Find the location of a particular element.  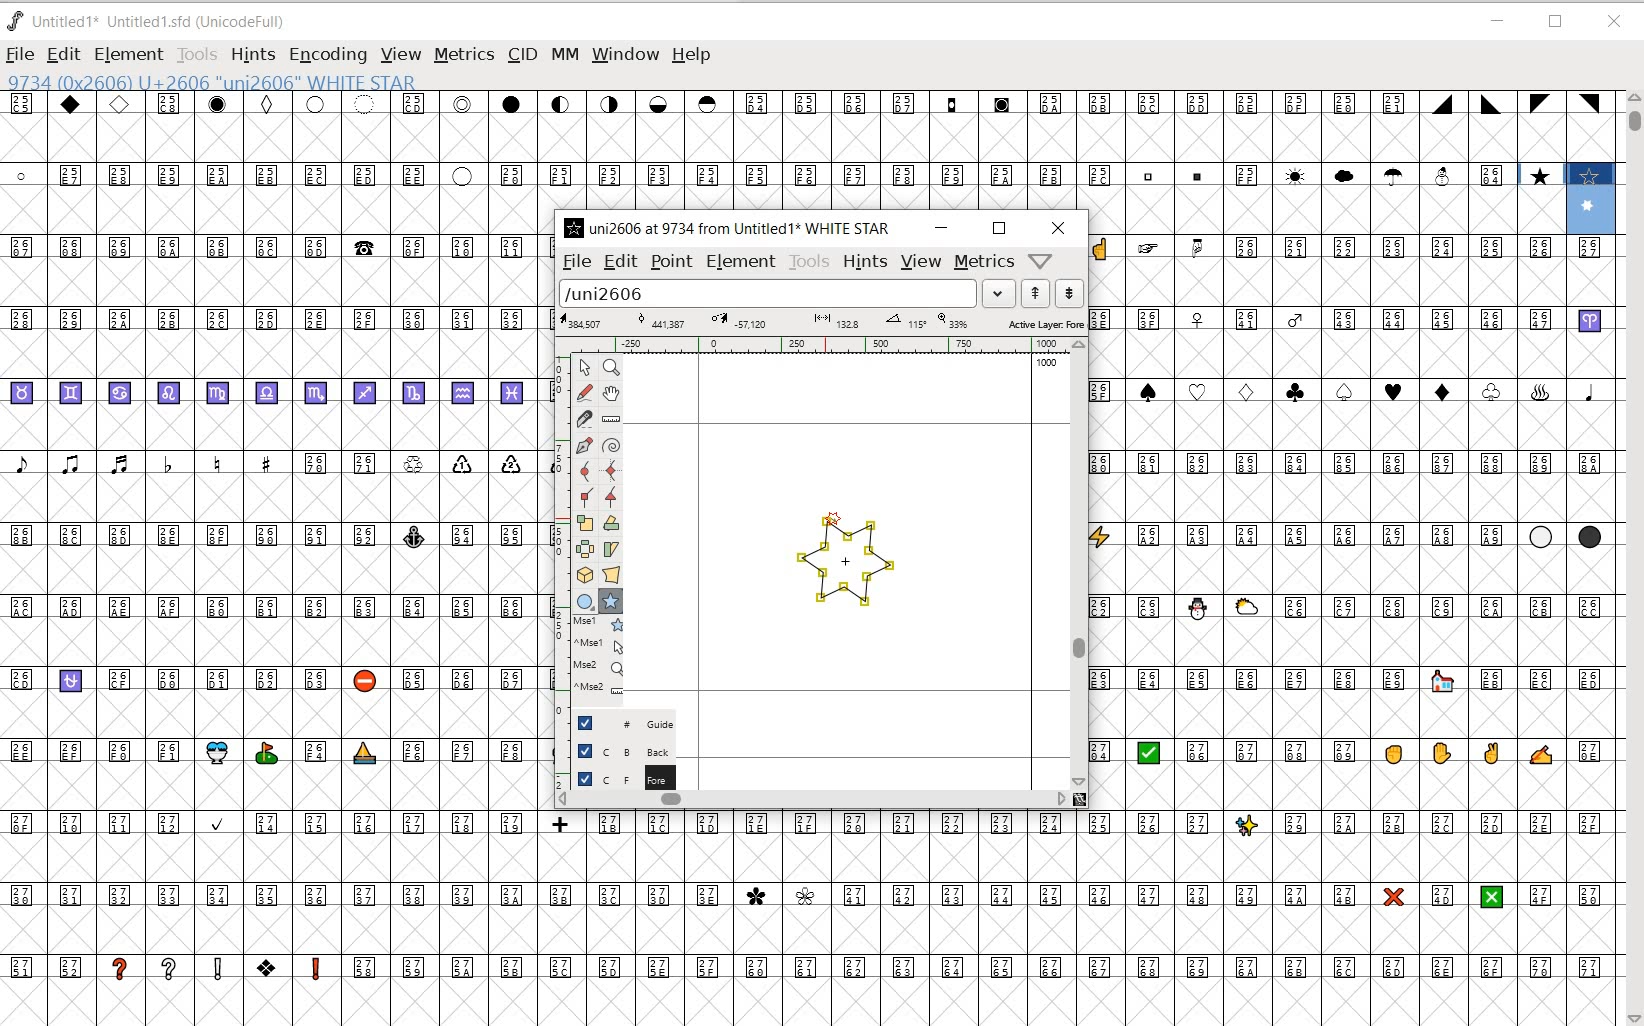

DRAW A FREEHAND is located at coordinates (584, 393).